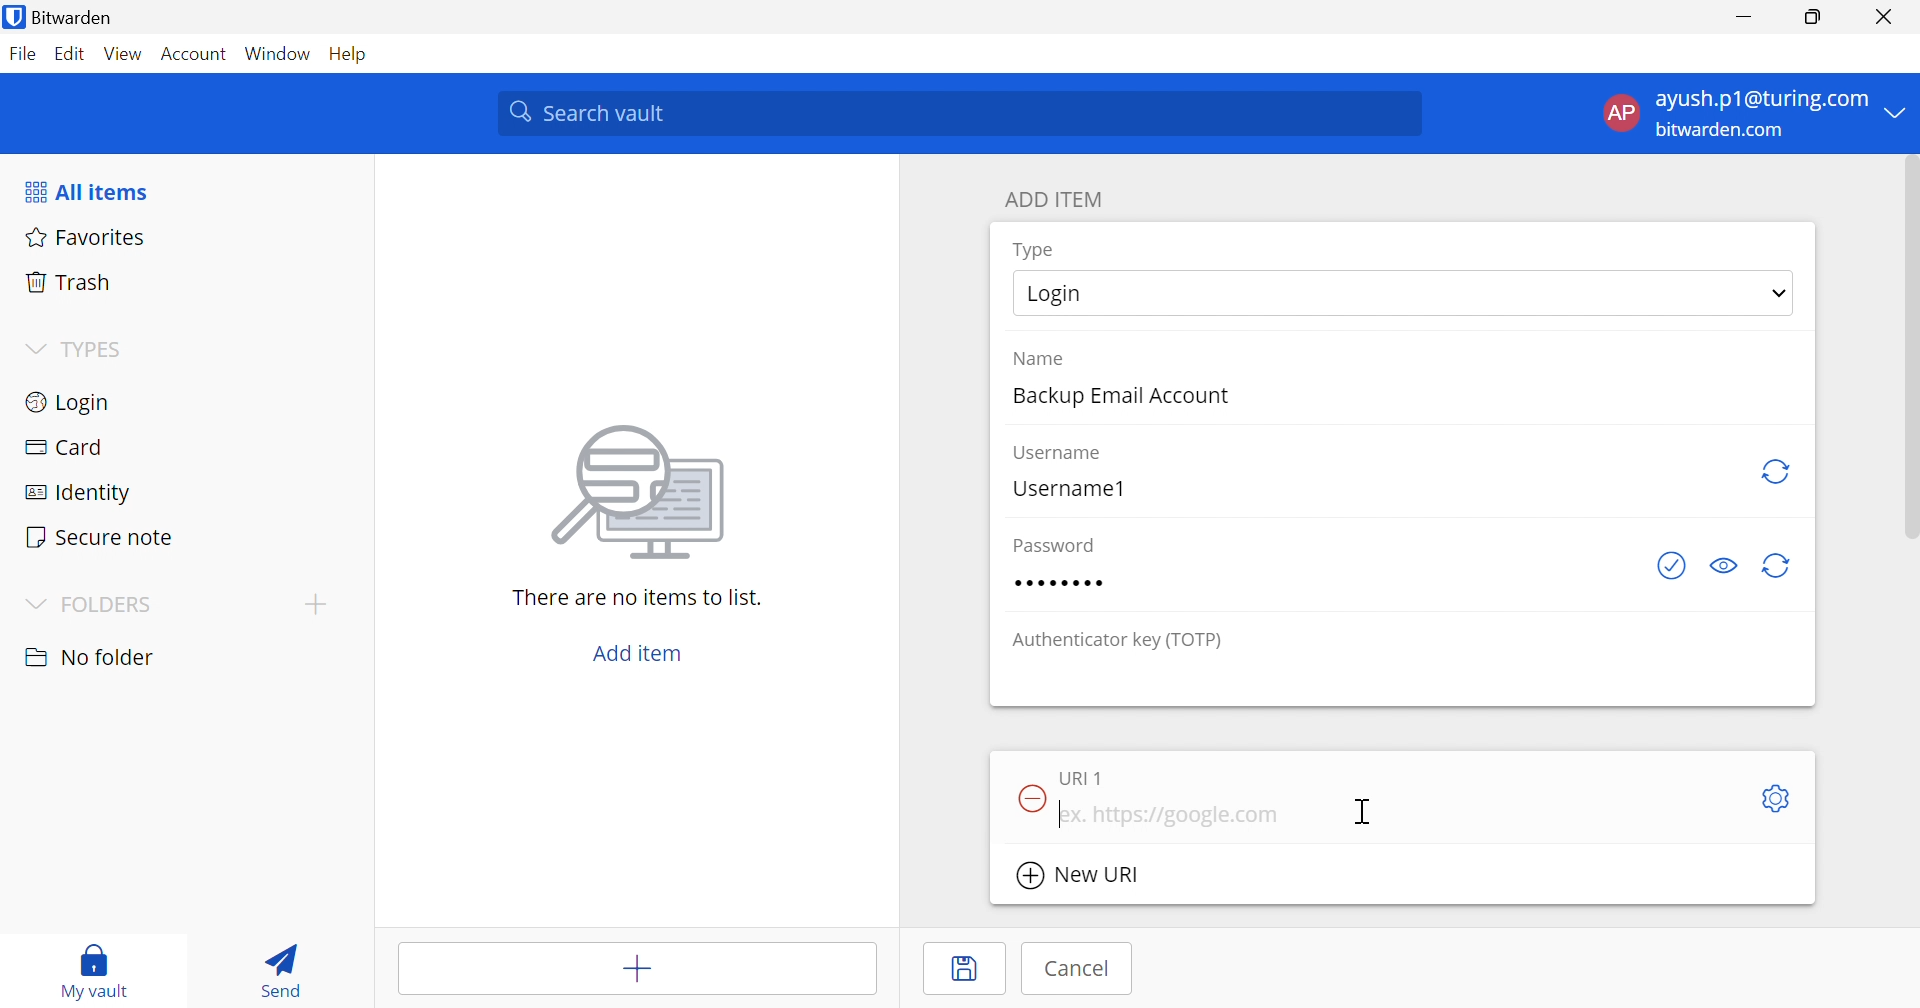 Image resolution: width=1920 pixels, height=1008 pixels. Describe the element at coordinates (1030, 796) in the screenshot. I see `Remove` at that location.